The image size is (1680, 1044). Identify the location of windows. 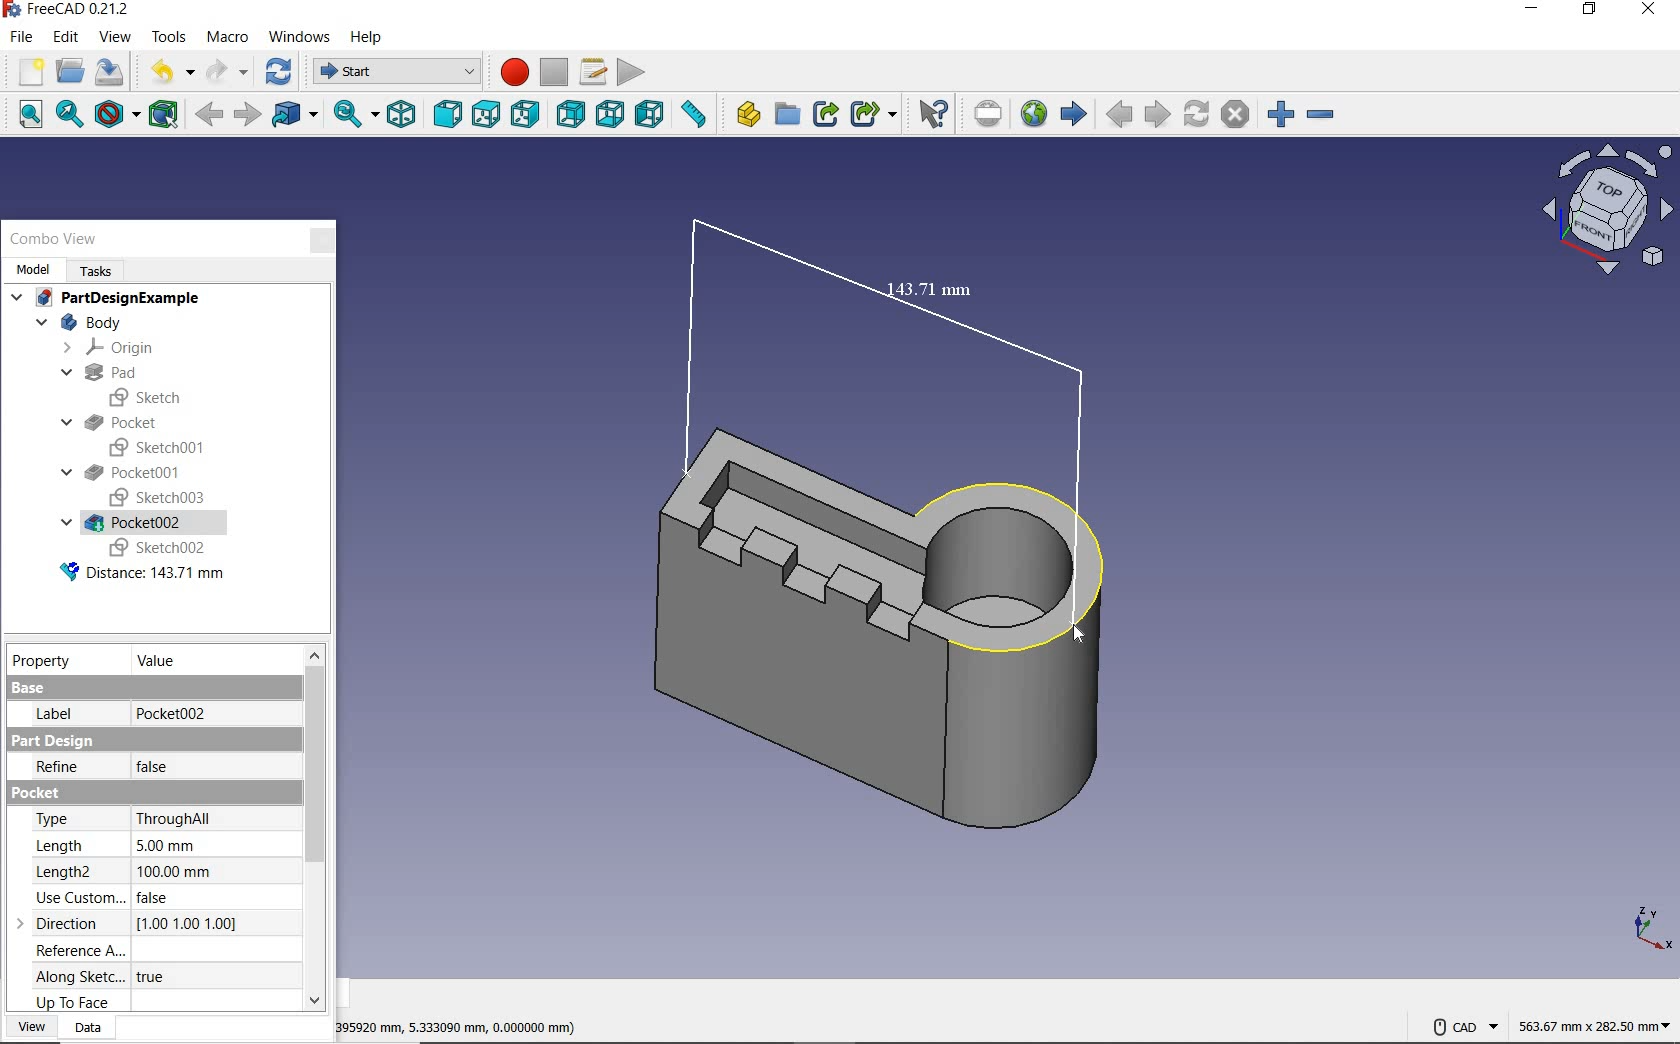
(301, 38).